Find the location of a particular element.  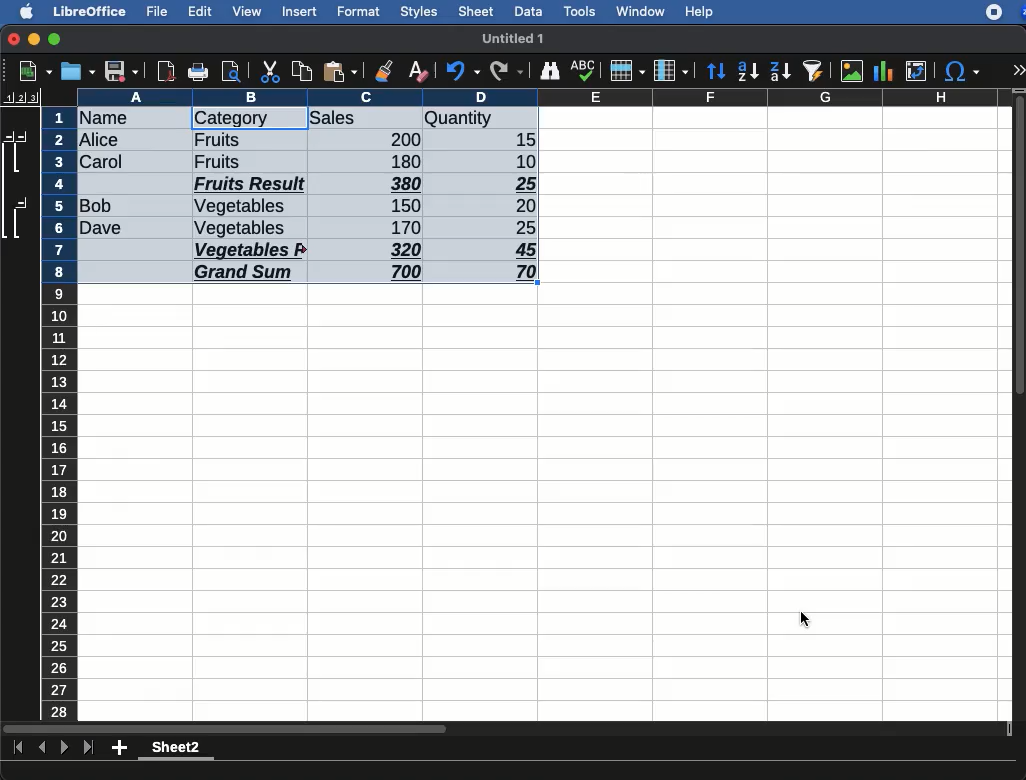

image is located at coordinates (854, 71).